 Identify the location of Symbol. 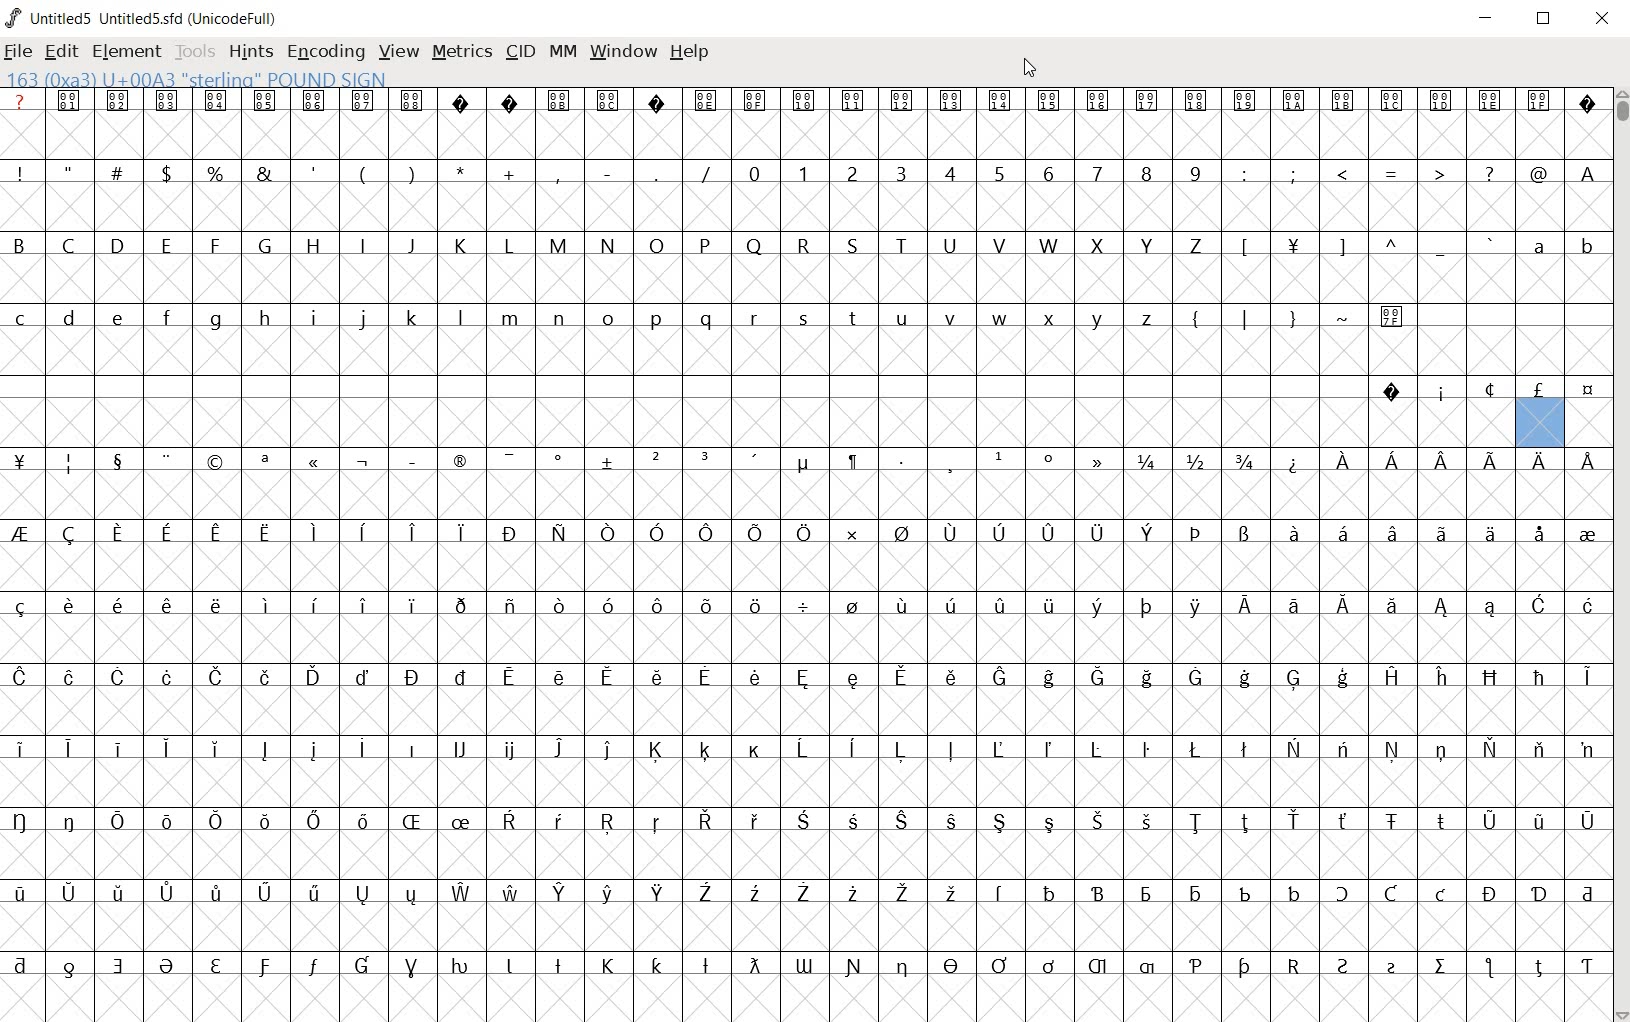
(264, 967).